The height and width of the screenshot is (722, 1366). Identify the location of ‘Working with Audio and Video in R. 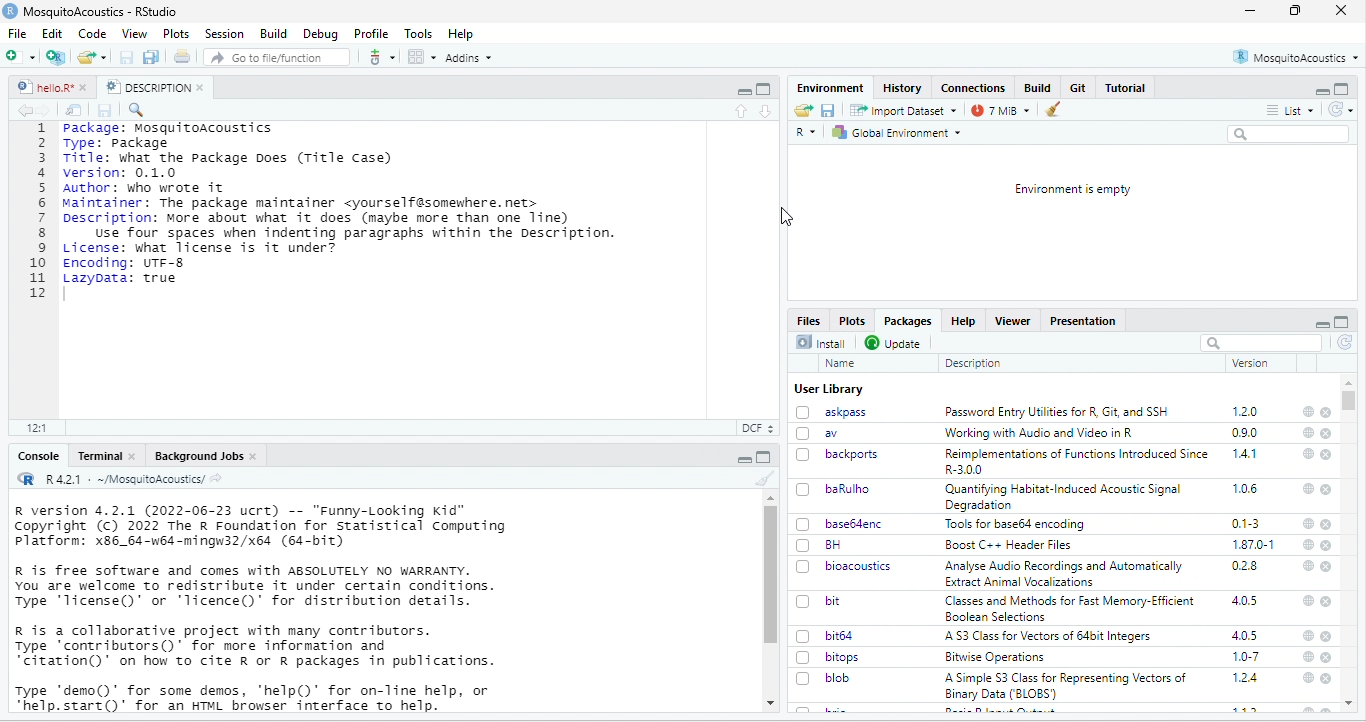
(1039, 432).